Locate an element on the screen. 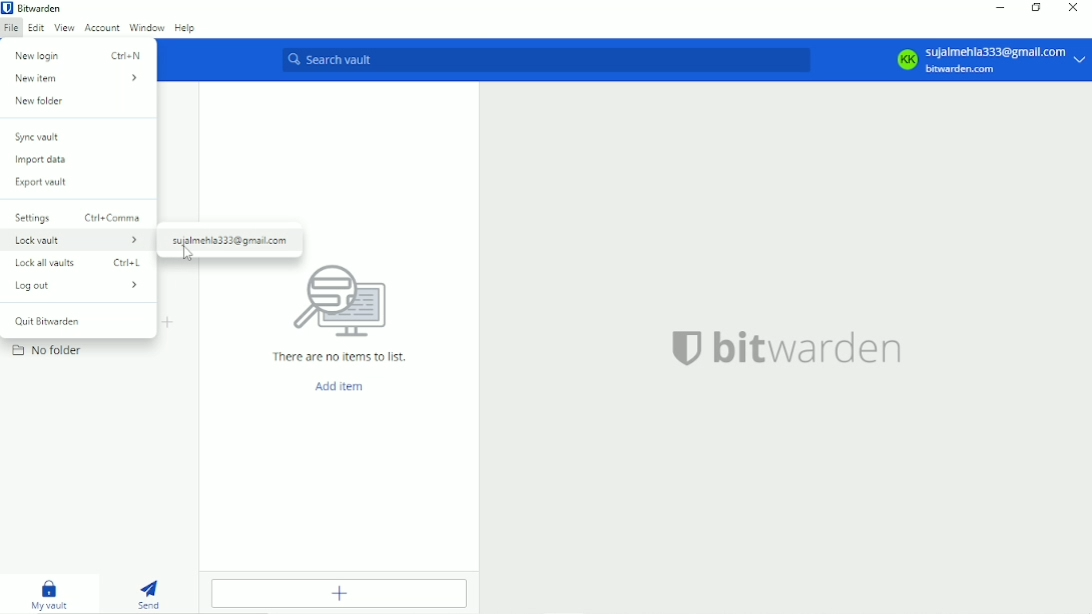 The width and height of the screenshot is (1092, 614). Import data is located at coordinates (44, 160).